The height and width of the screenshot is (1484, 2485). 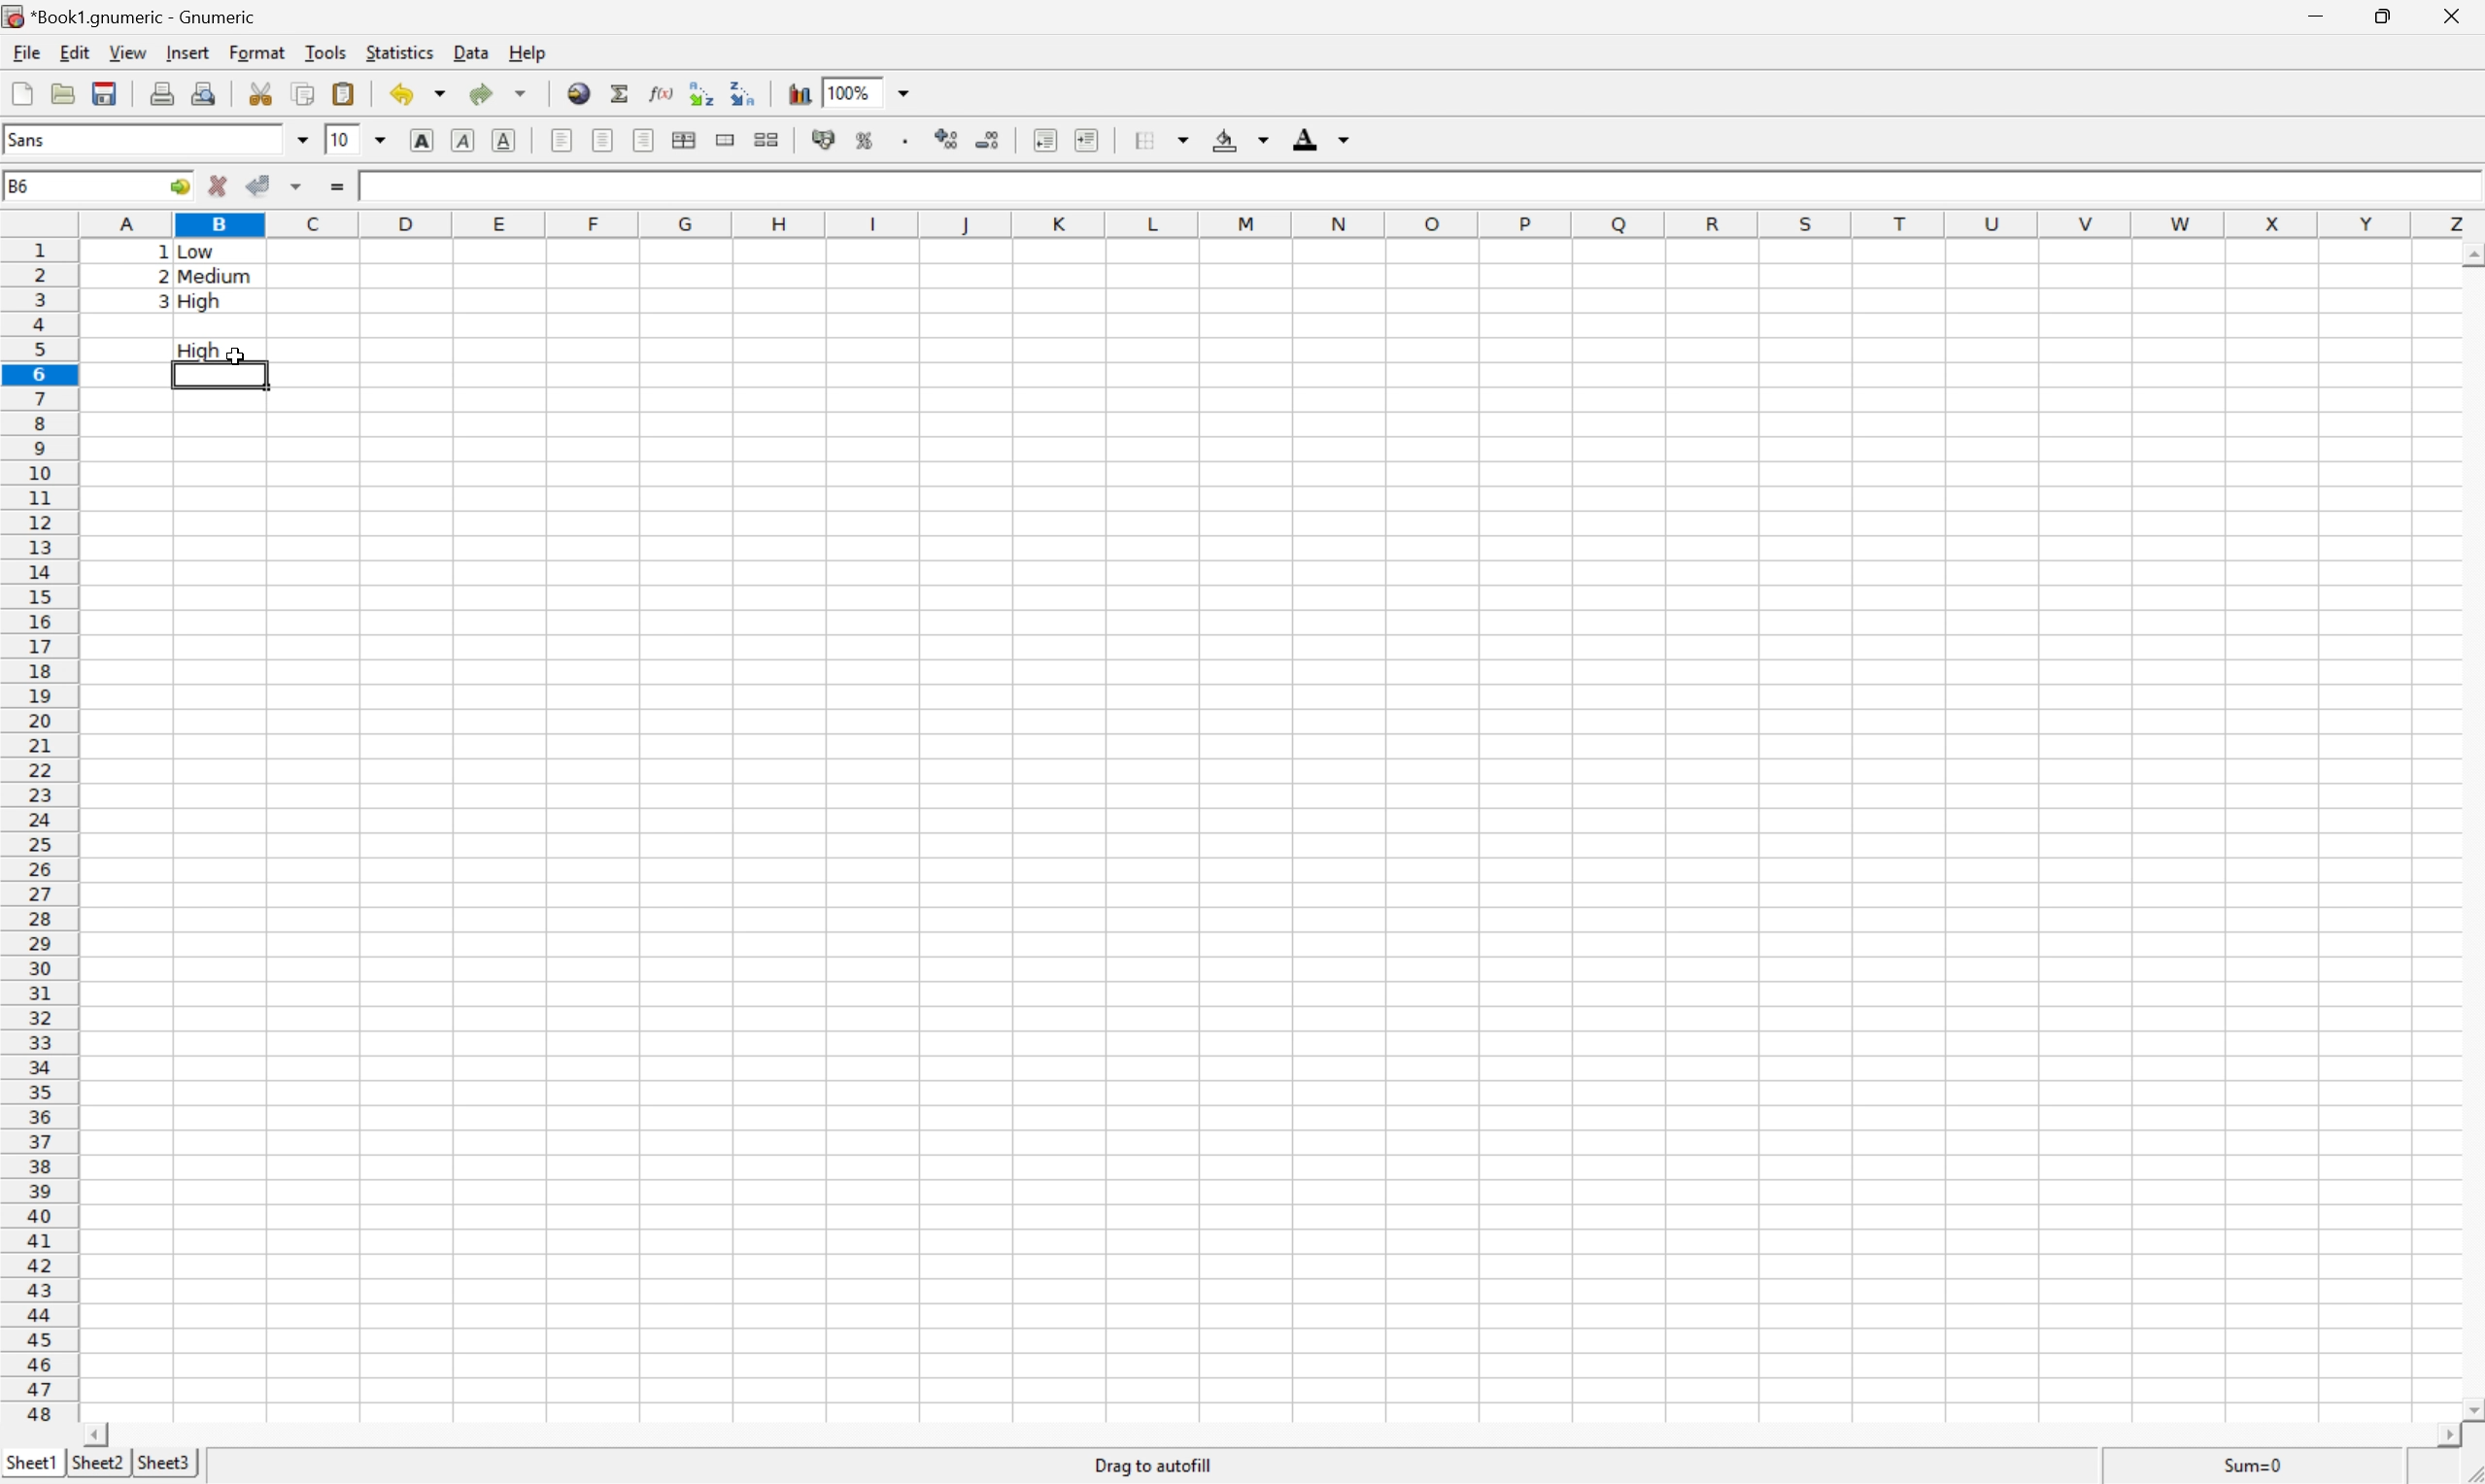 I want to click on Go to, so click(x=177, y=187).